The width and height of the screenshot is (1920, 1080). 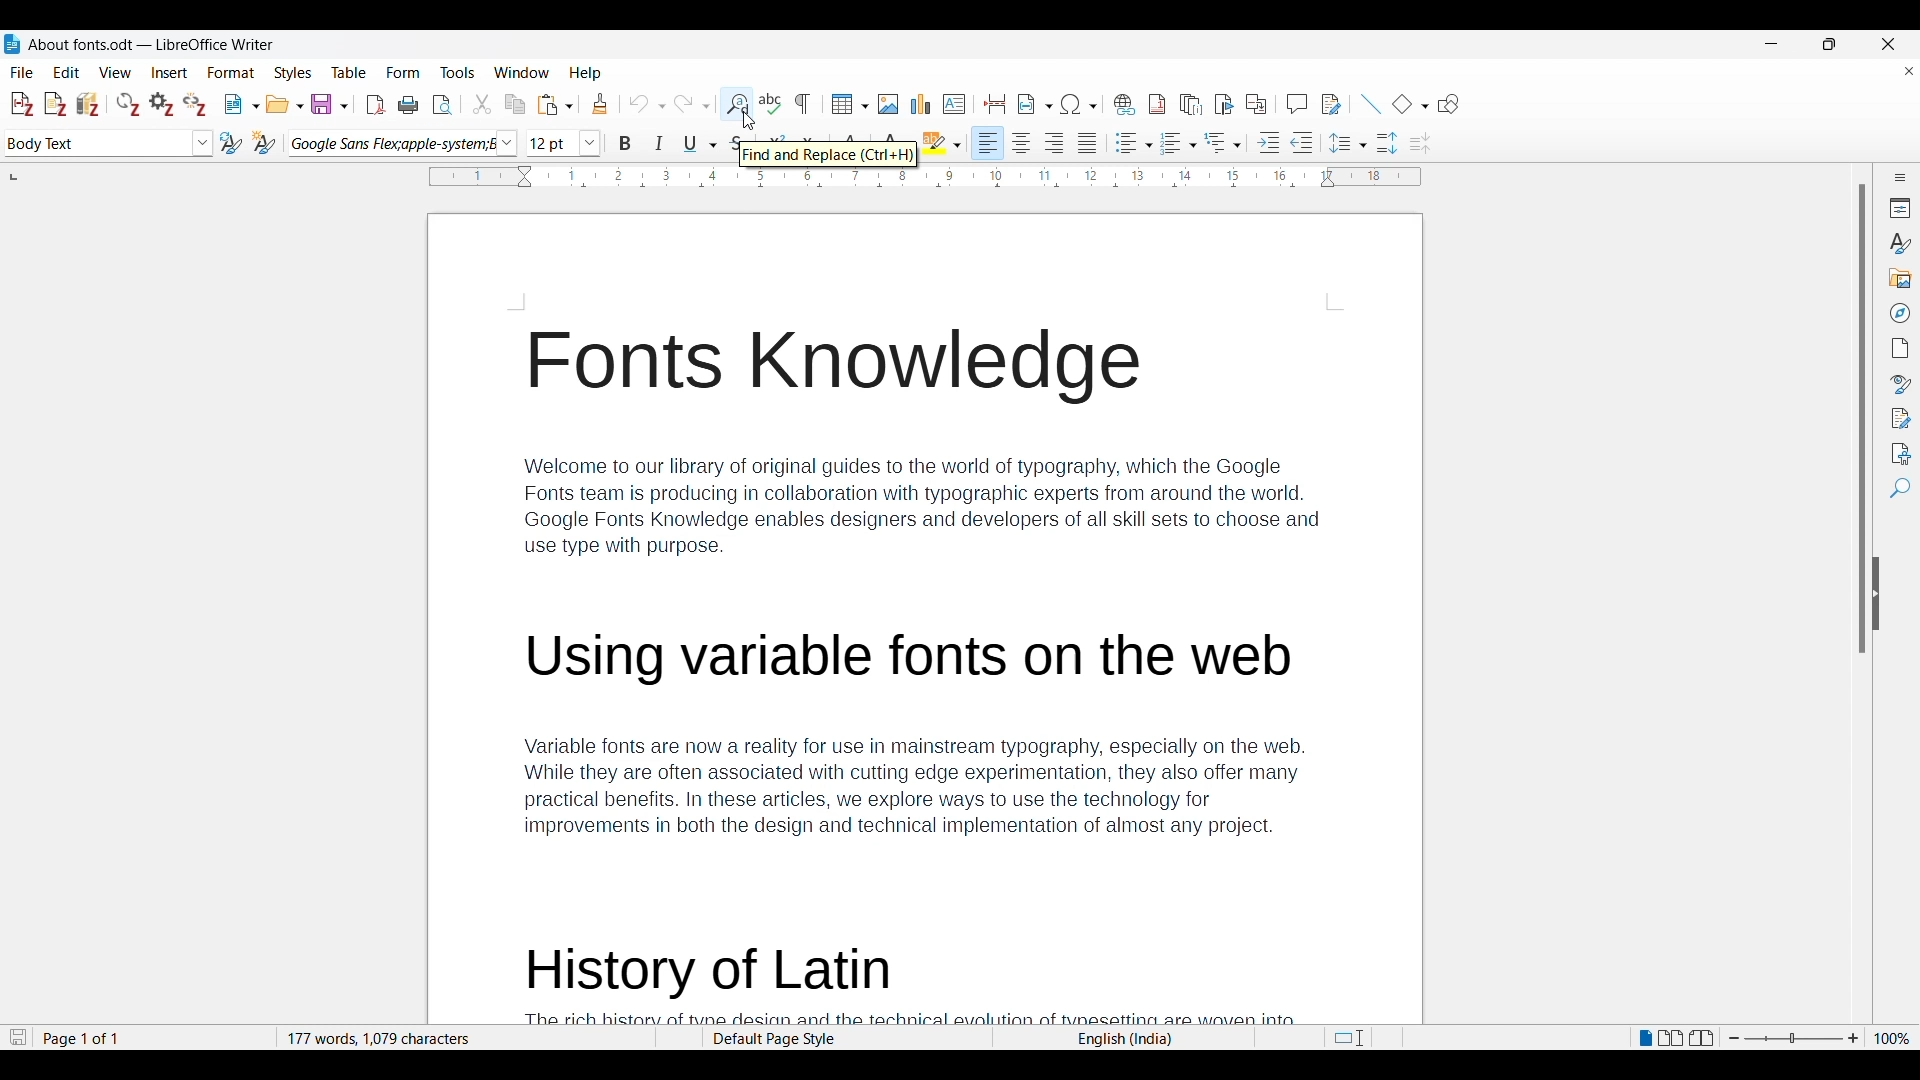 I want to click on Insert image, so click(x=888, y=104).